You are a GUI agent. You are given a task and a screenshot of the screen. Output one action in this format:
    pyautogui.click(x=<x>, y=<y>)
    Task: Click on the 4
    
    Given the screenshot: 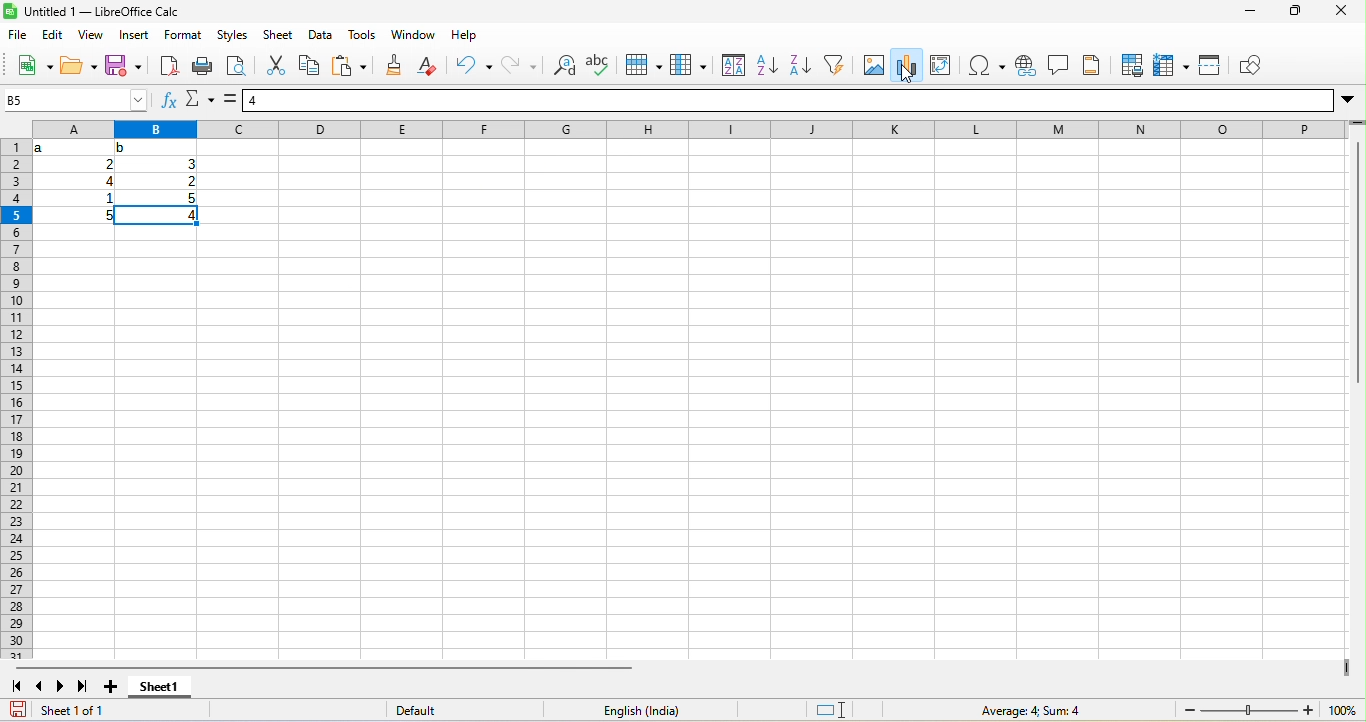 What is the action you would take?
    pyautogui.click(x=107, y=181)
    